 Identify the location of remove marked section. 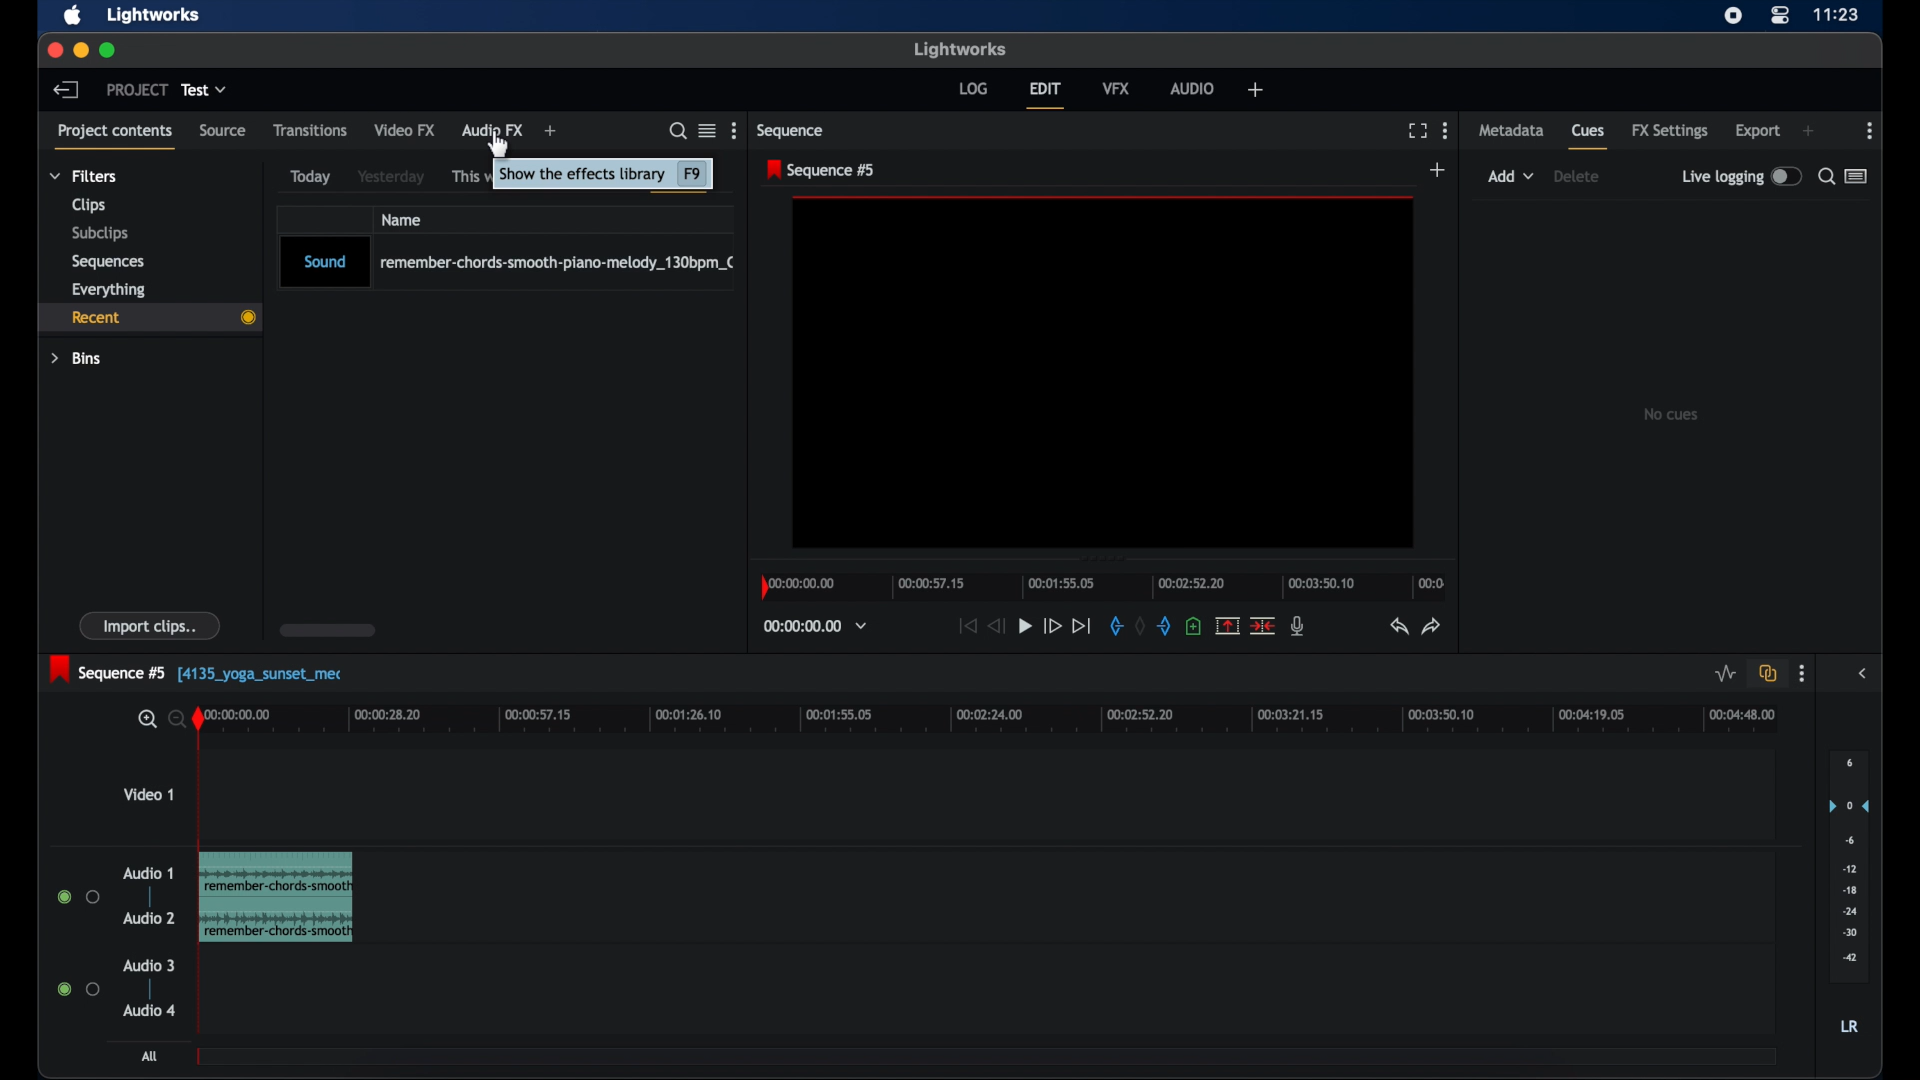
(1226, 625).